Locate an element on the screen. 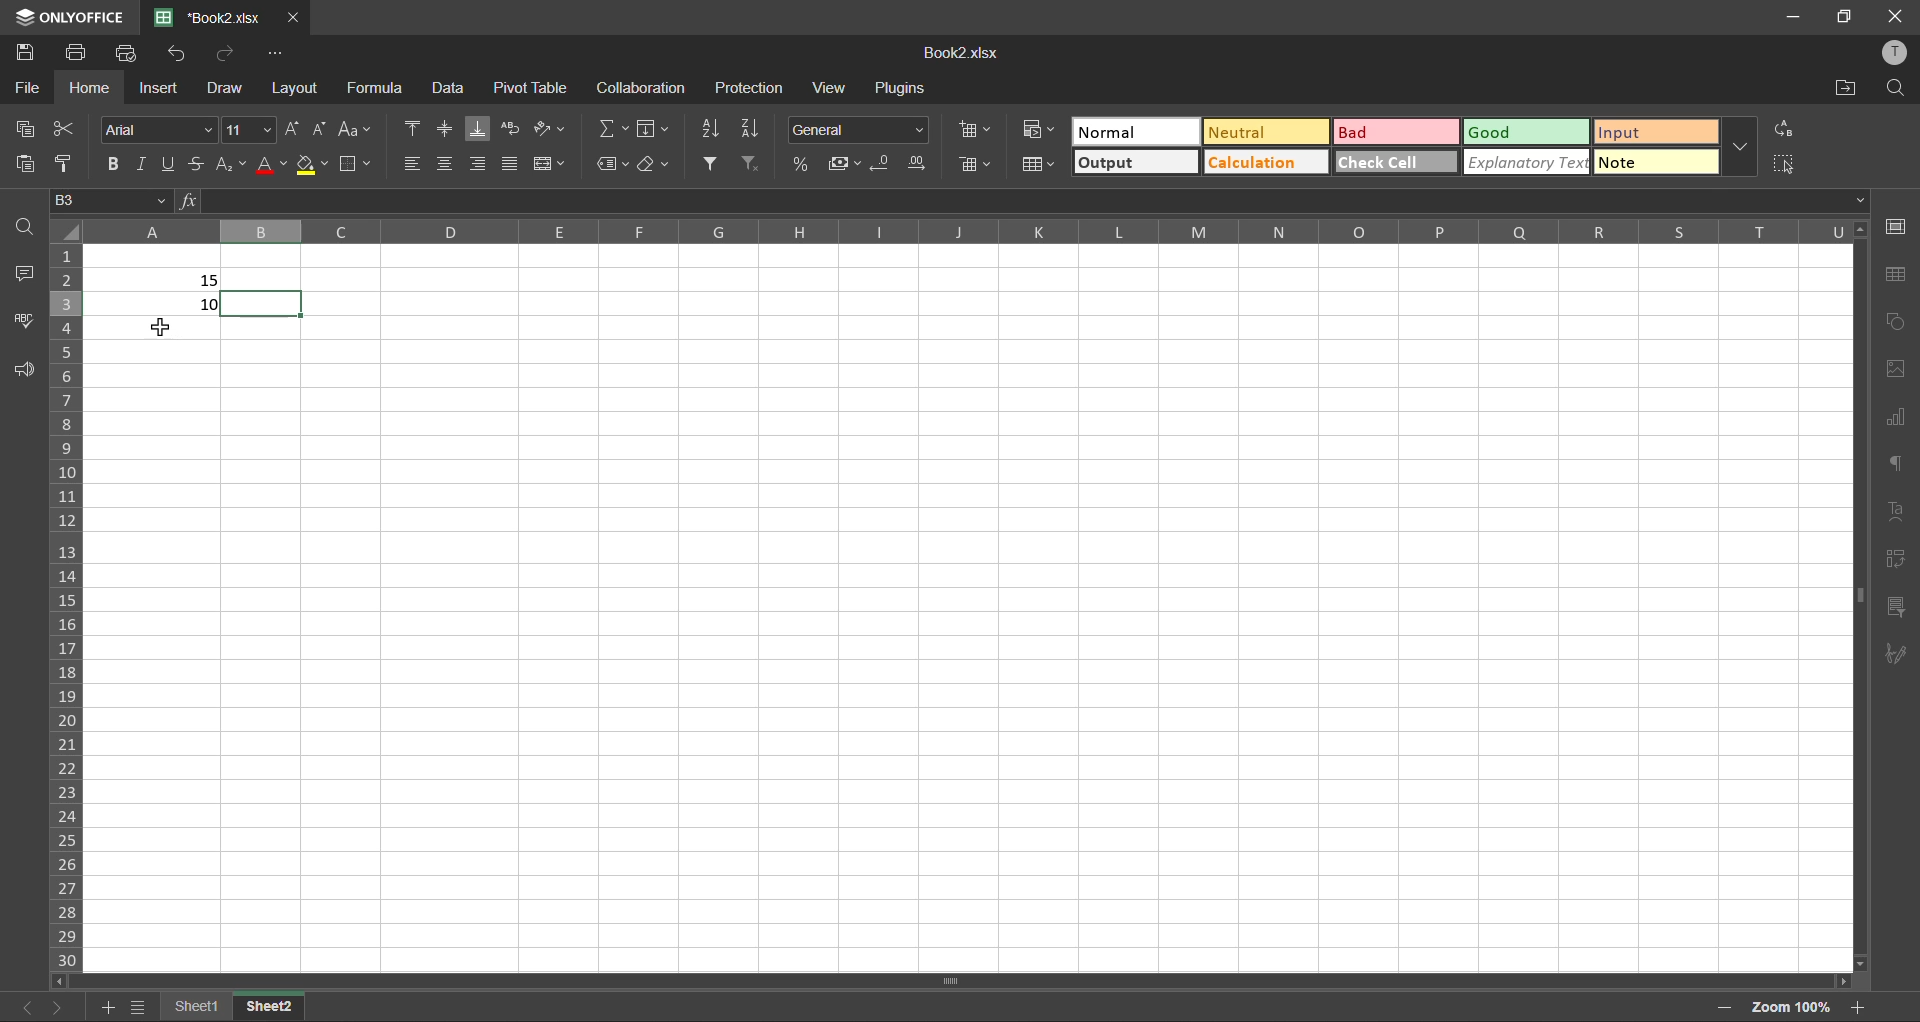  slicer is located at coordinates (1898, 610).